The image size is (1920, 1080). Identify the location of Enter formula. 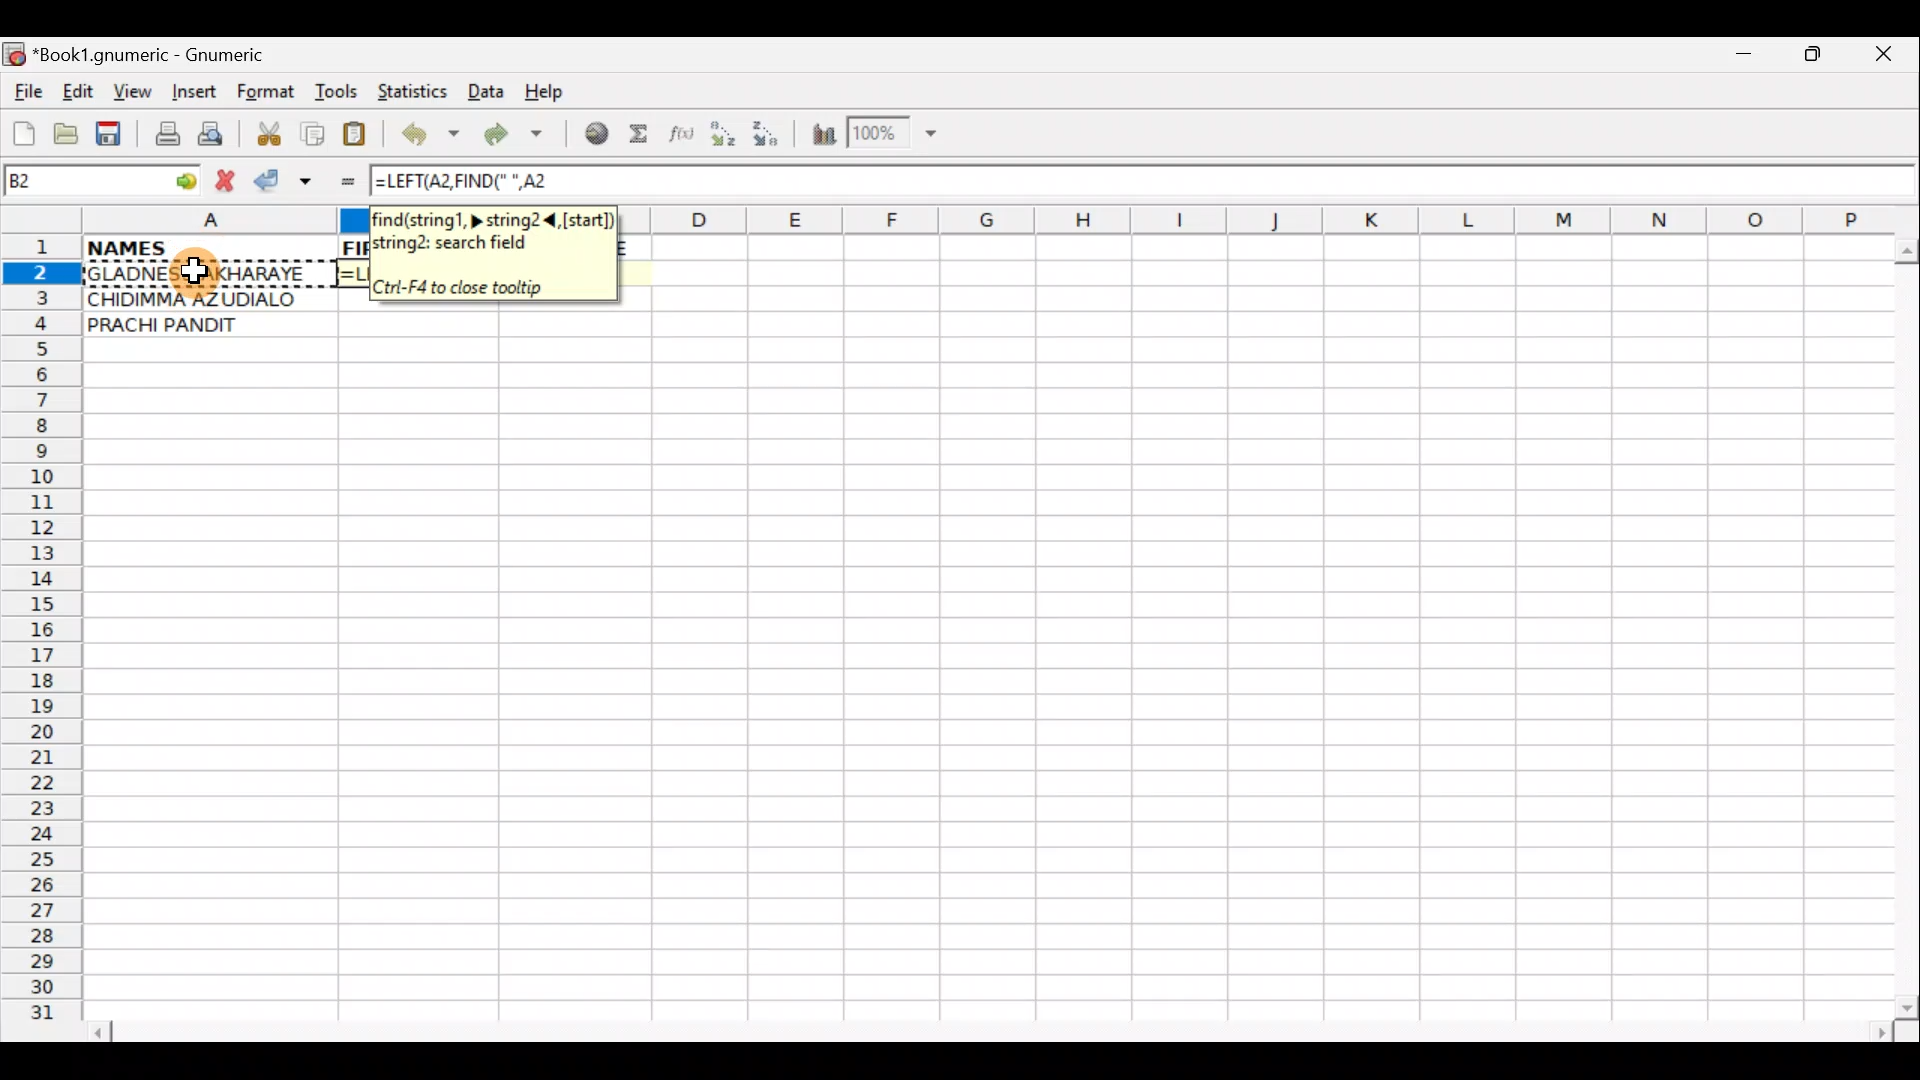
(338, 181).